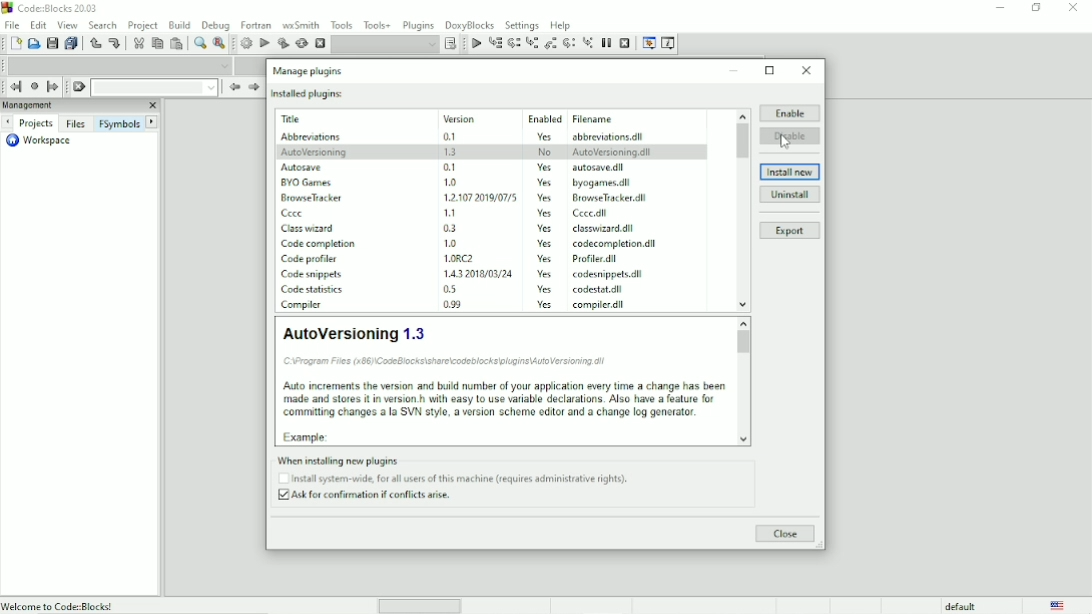 The width and height of the screenshot is (1092, 614). What do you see at coordinates (418, 23) in the screenshot?
I see `Plugins` at bounding box center [418, 23].